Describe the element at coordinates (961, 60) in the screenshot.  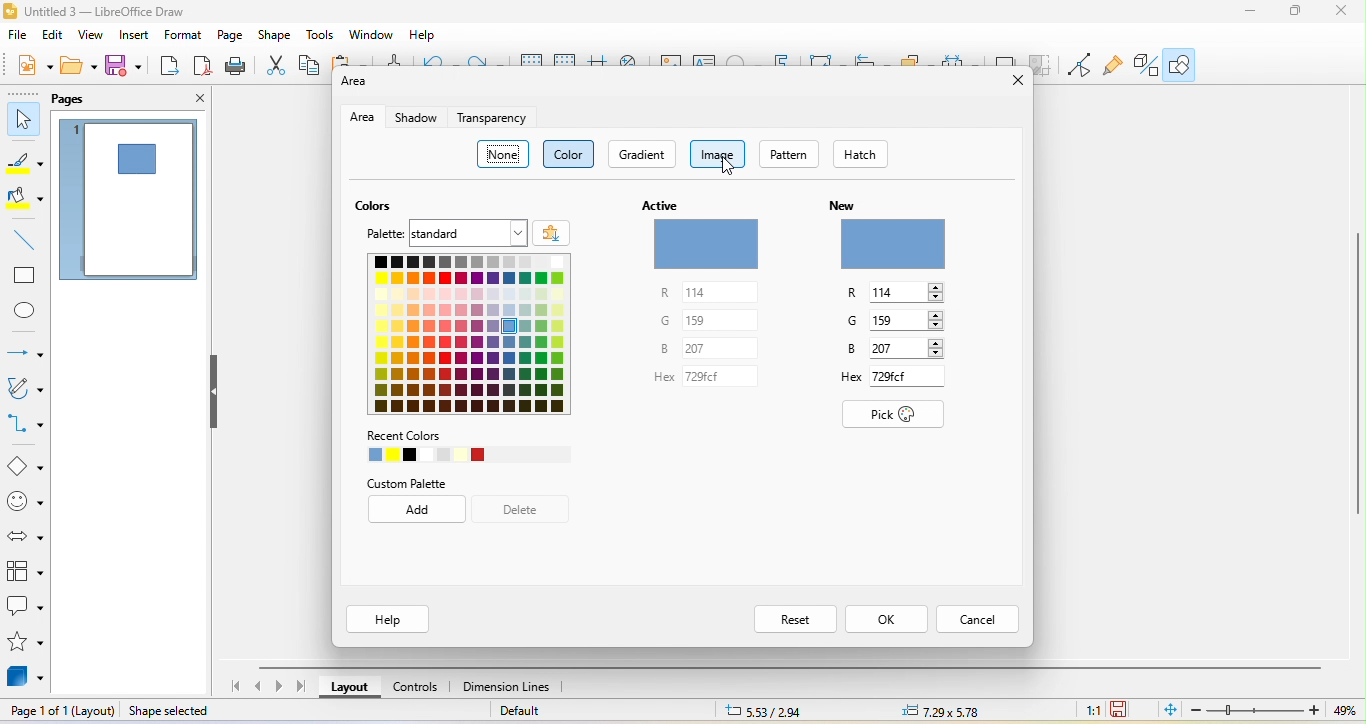
I see `select at least three object to distribute` at that location.